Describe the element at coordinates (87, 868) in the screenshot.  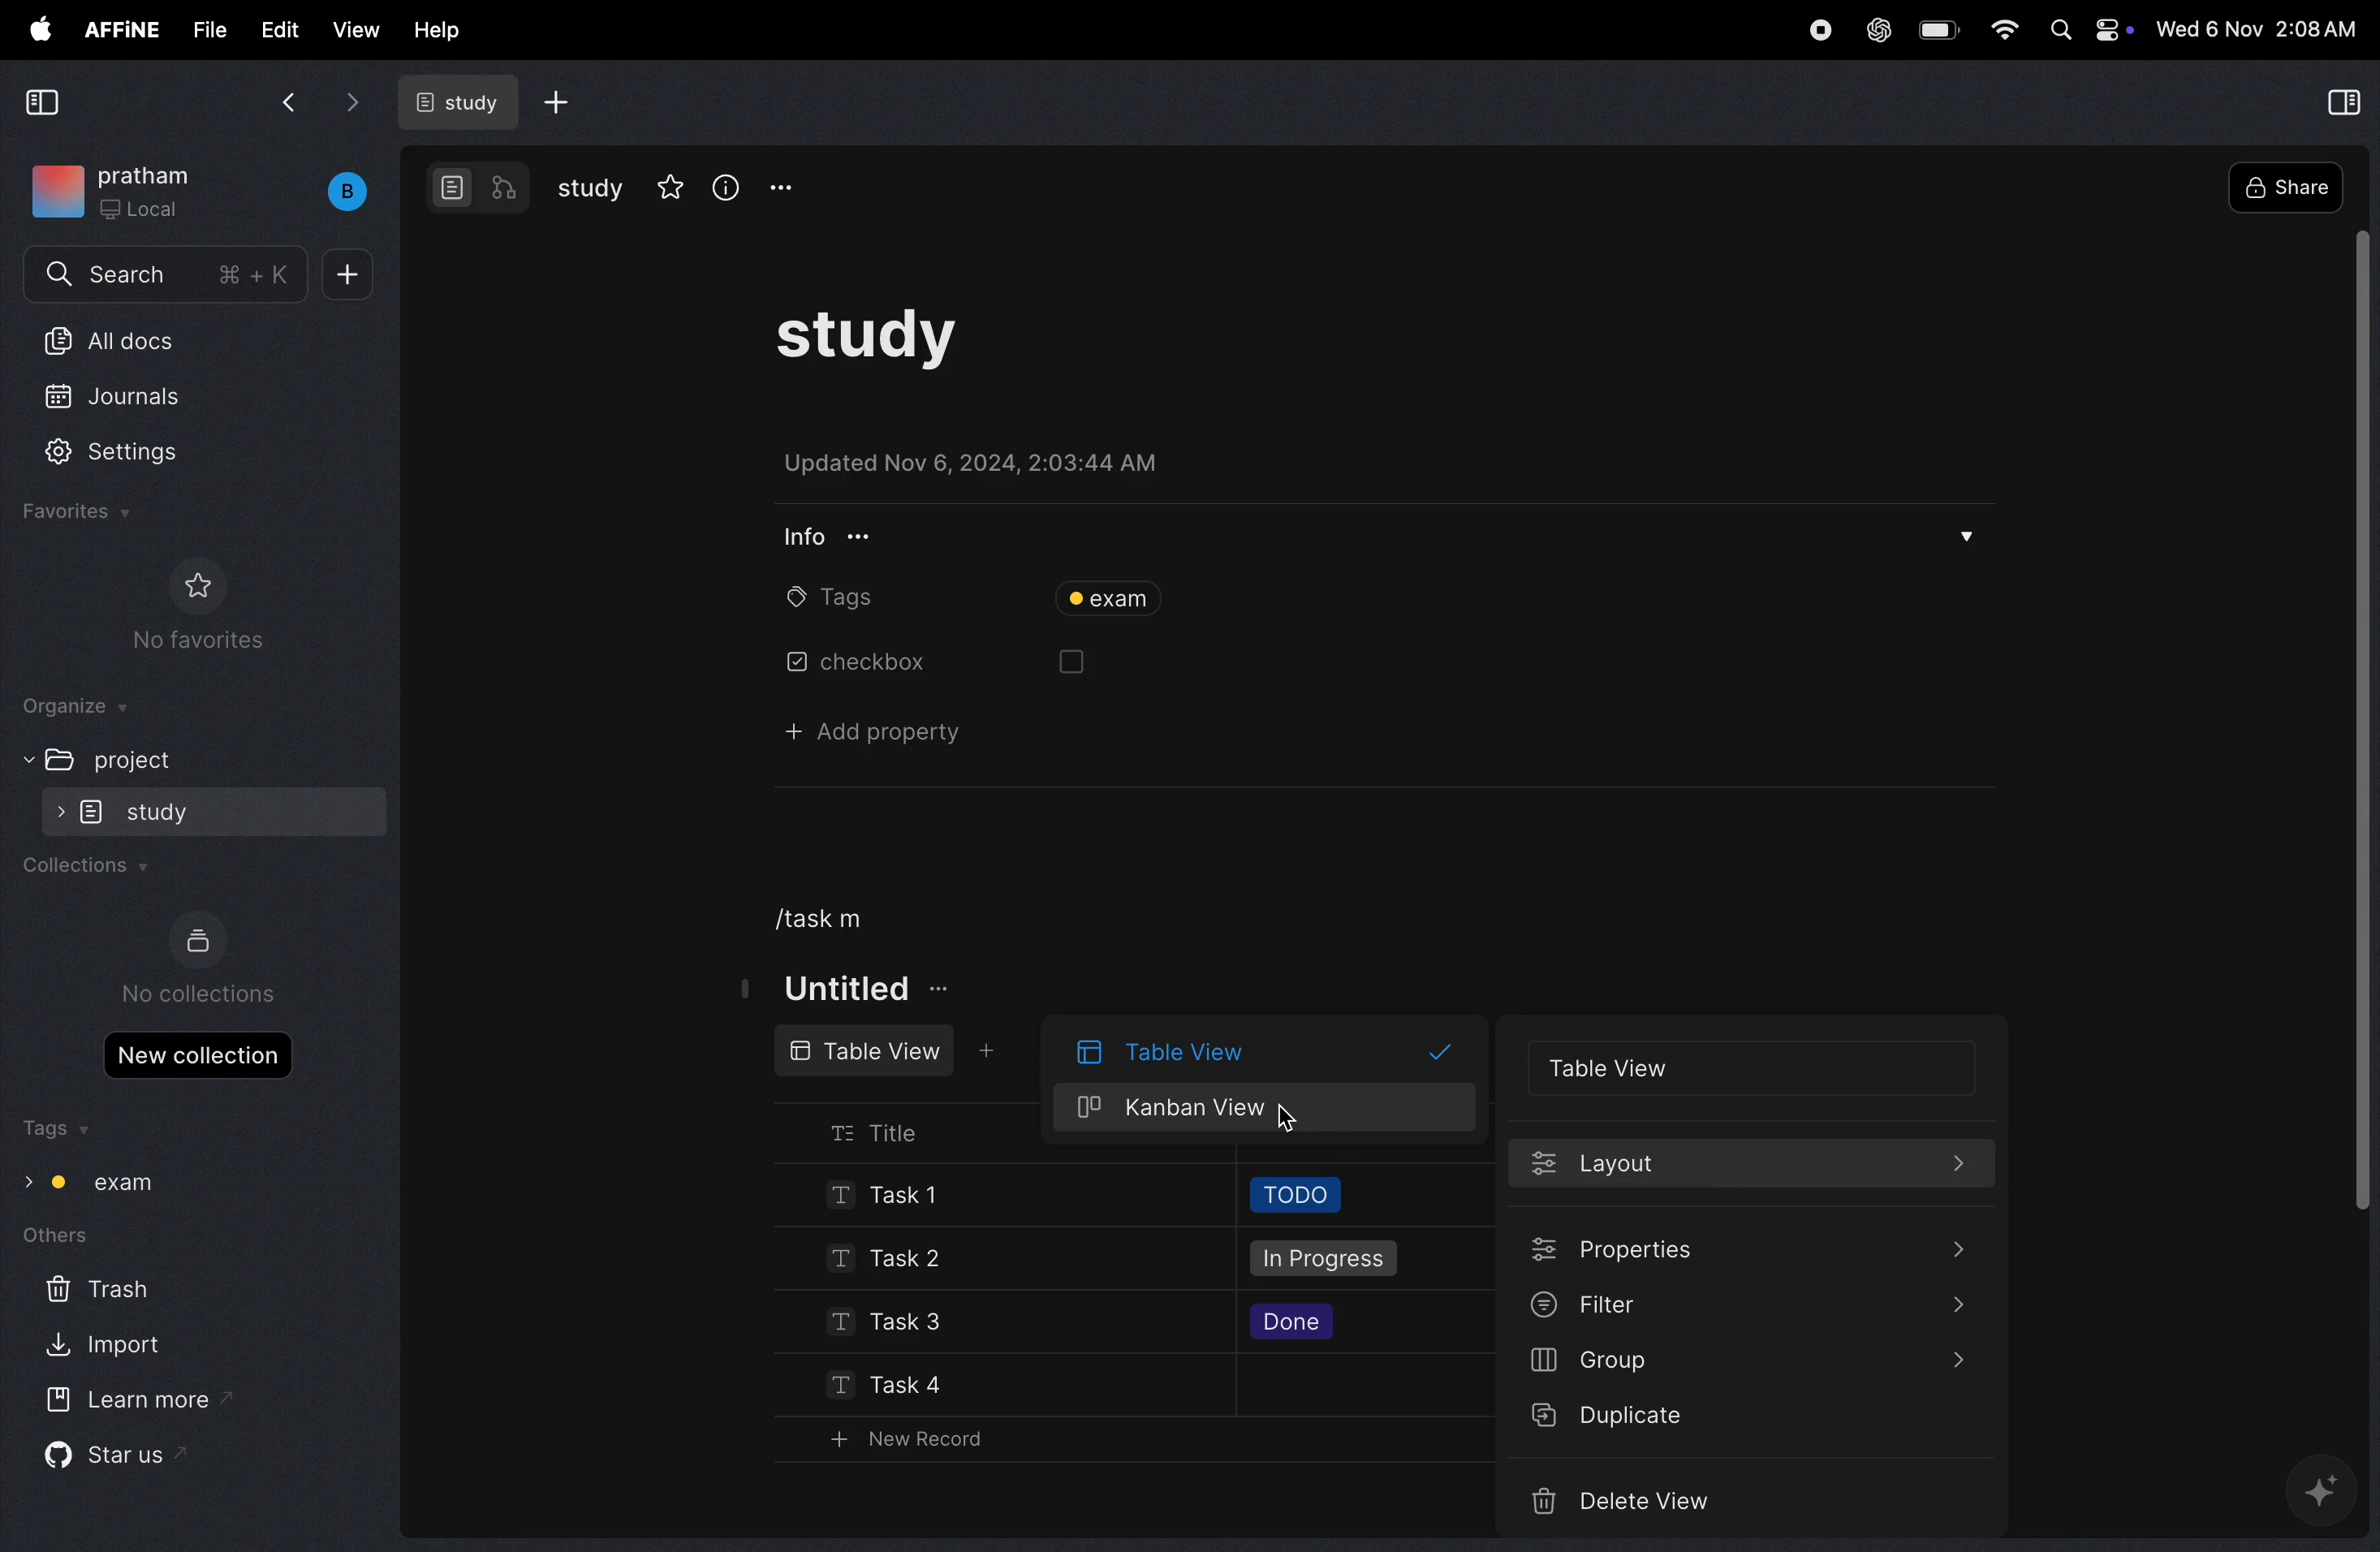
I see `collections` at that location.